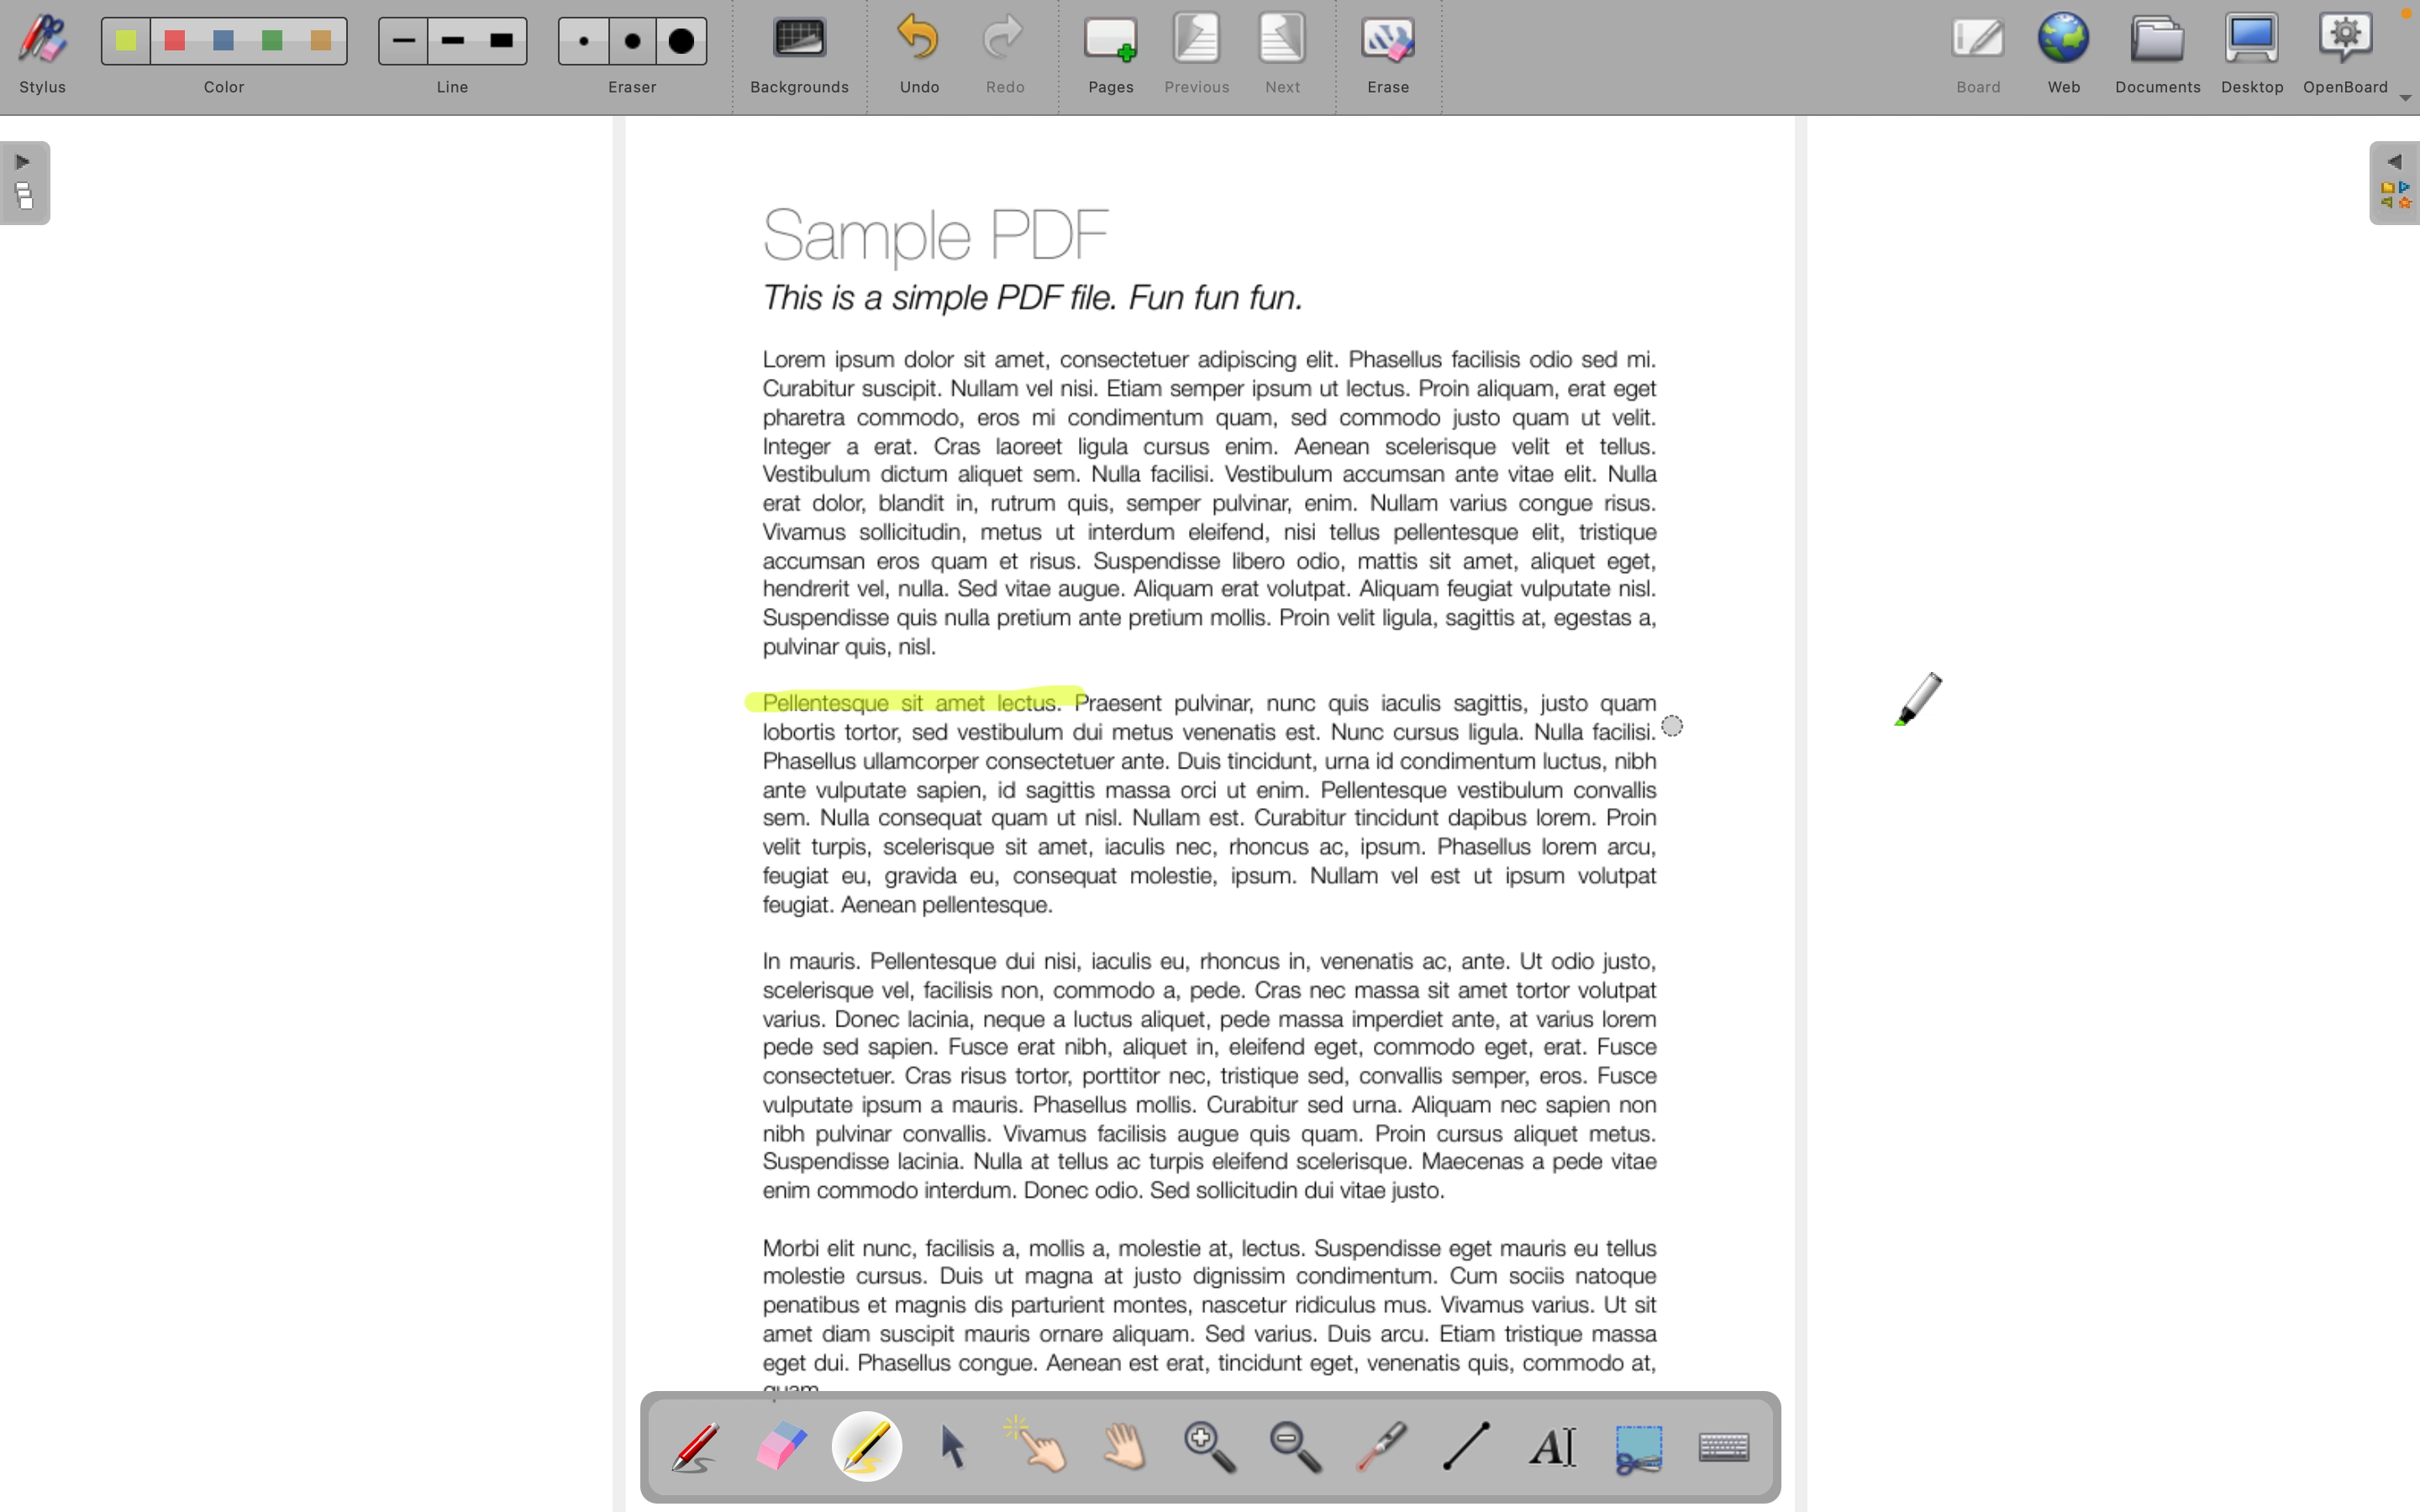 The width and height of the screenshot is (2420, 1512). Describe the element at coordinates (1474, 1448) in the screenshot. I see `draw line` at that location.